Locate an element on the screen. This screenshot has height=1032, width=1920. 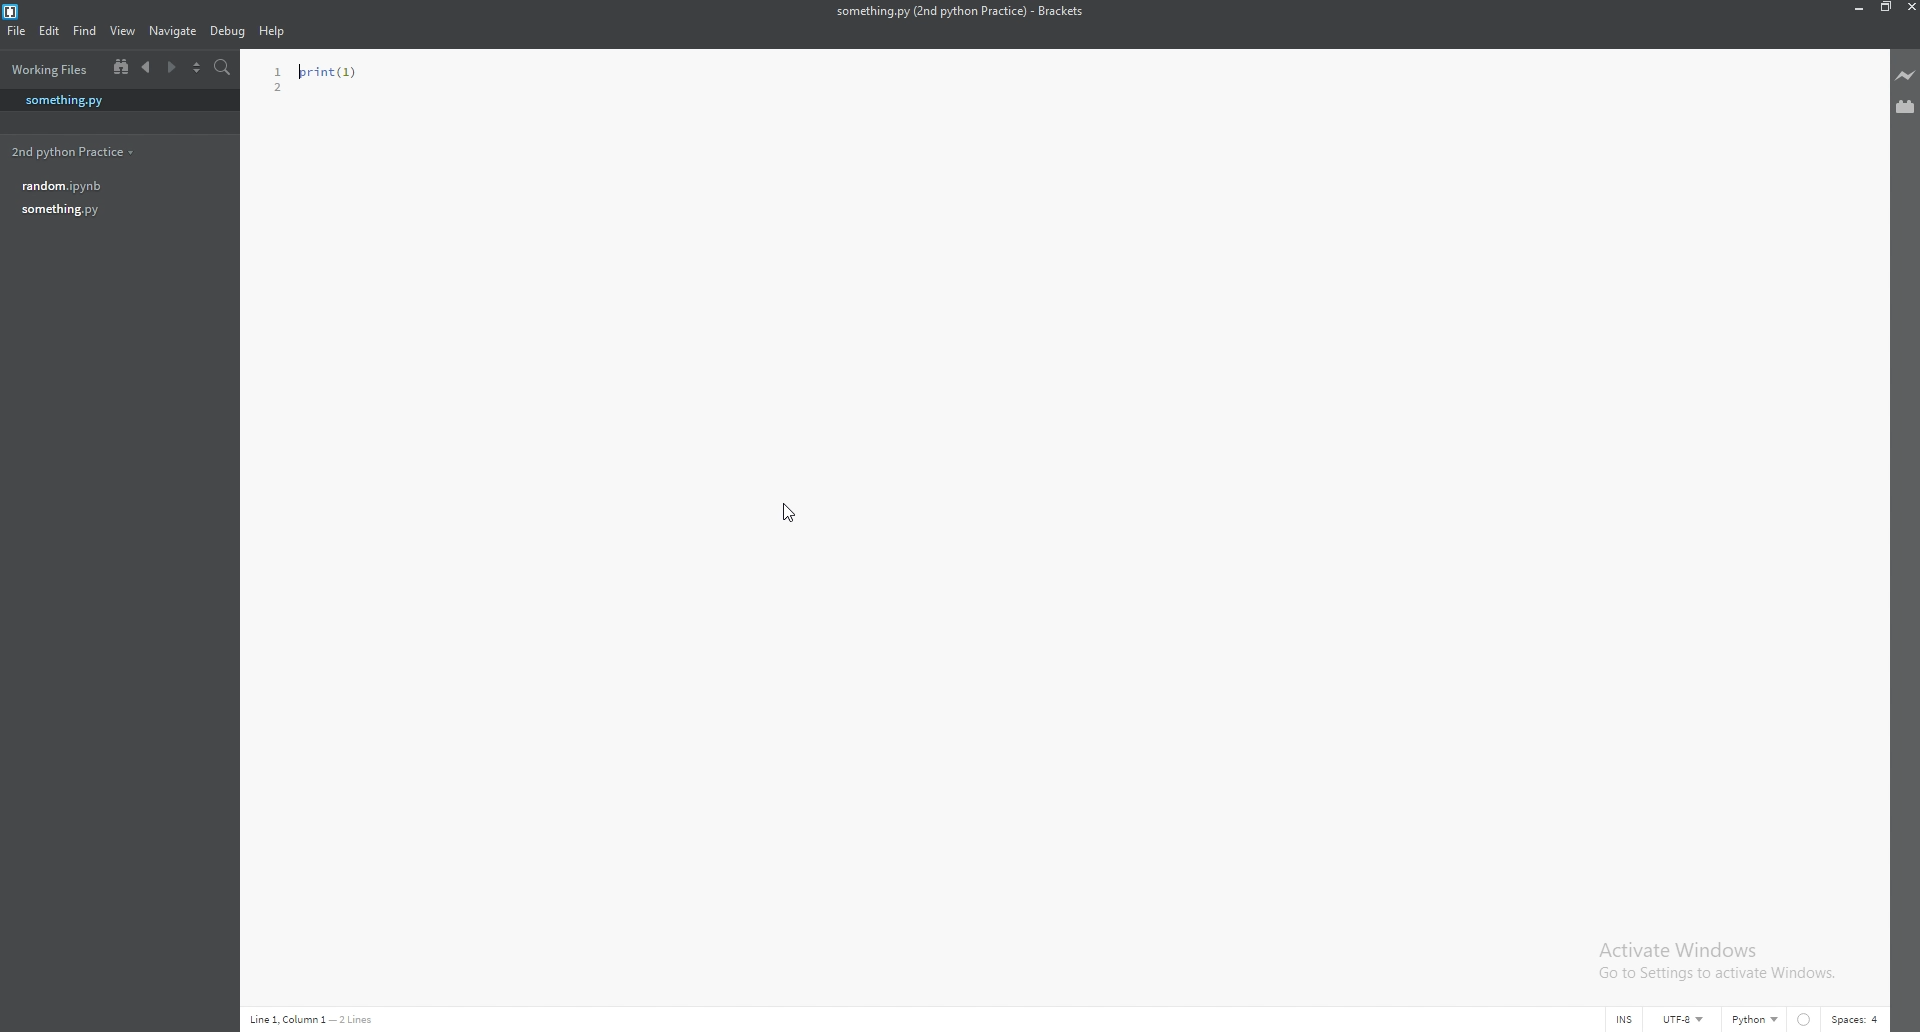
something.py is located at coordinates (110, 99).